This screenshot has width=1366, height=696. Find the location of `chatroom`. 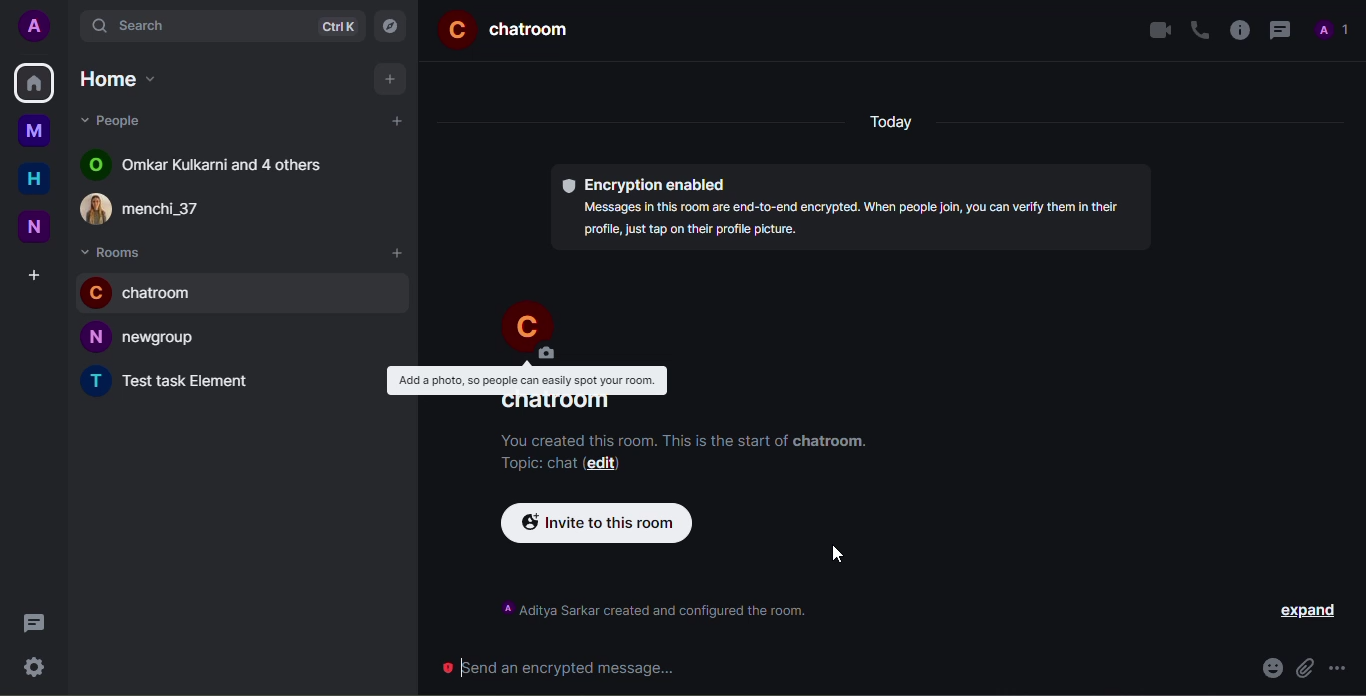

chatroom is located at coordinates (557, 403).